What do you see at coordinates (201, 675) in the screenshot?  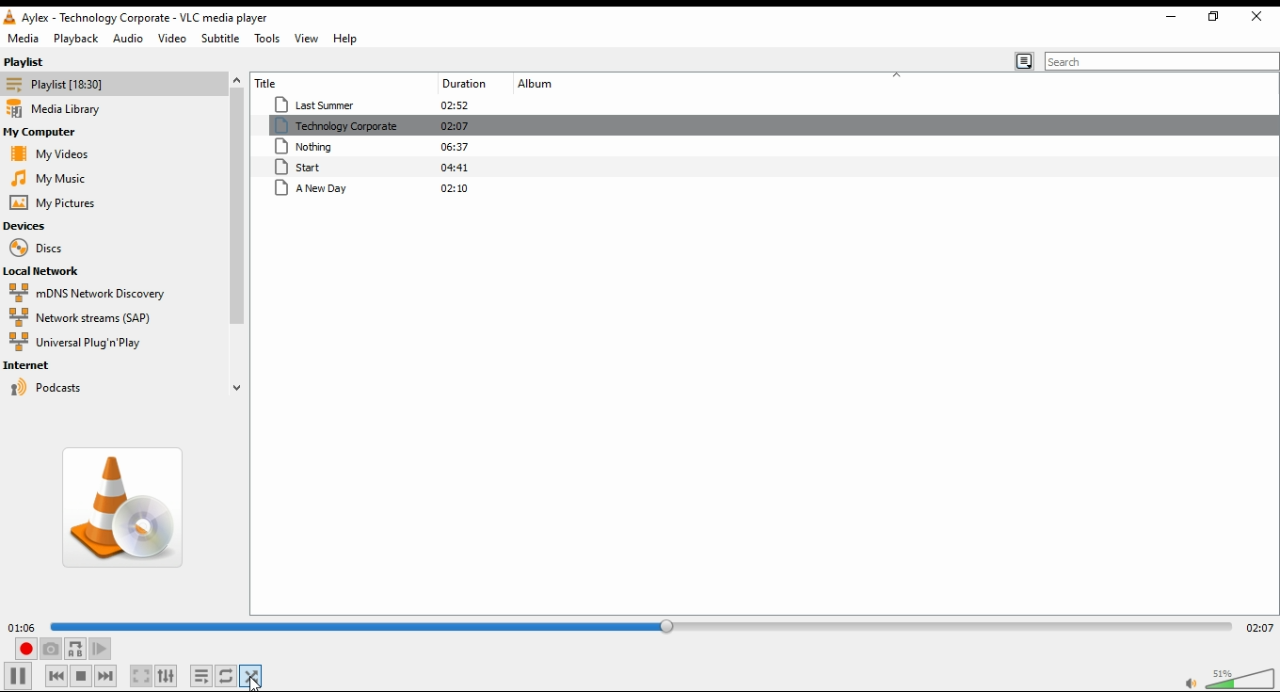 I see `toggle playlist` at bounding box center [201, 675].